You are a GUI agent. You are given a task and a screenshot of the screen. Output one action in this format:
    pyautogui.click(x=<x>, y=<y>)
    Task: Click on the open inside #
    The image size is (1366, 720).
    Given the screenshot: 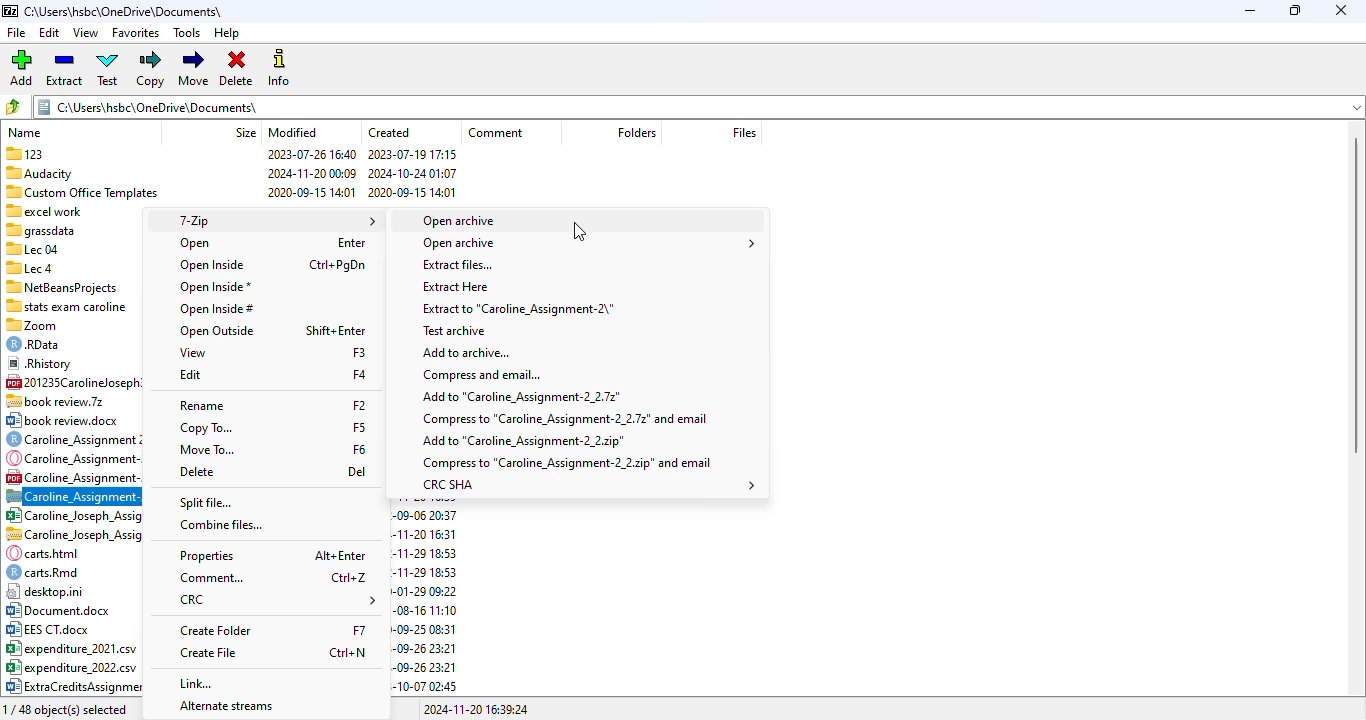 What is the action you would take?
    pyautogui.click(x=216, y=310)
    